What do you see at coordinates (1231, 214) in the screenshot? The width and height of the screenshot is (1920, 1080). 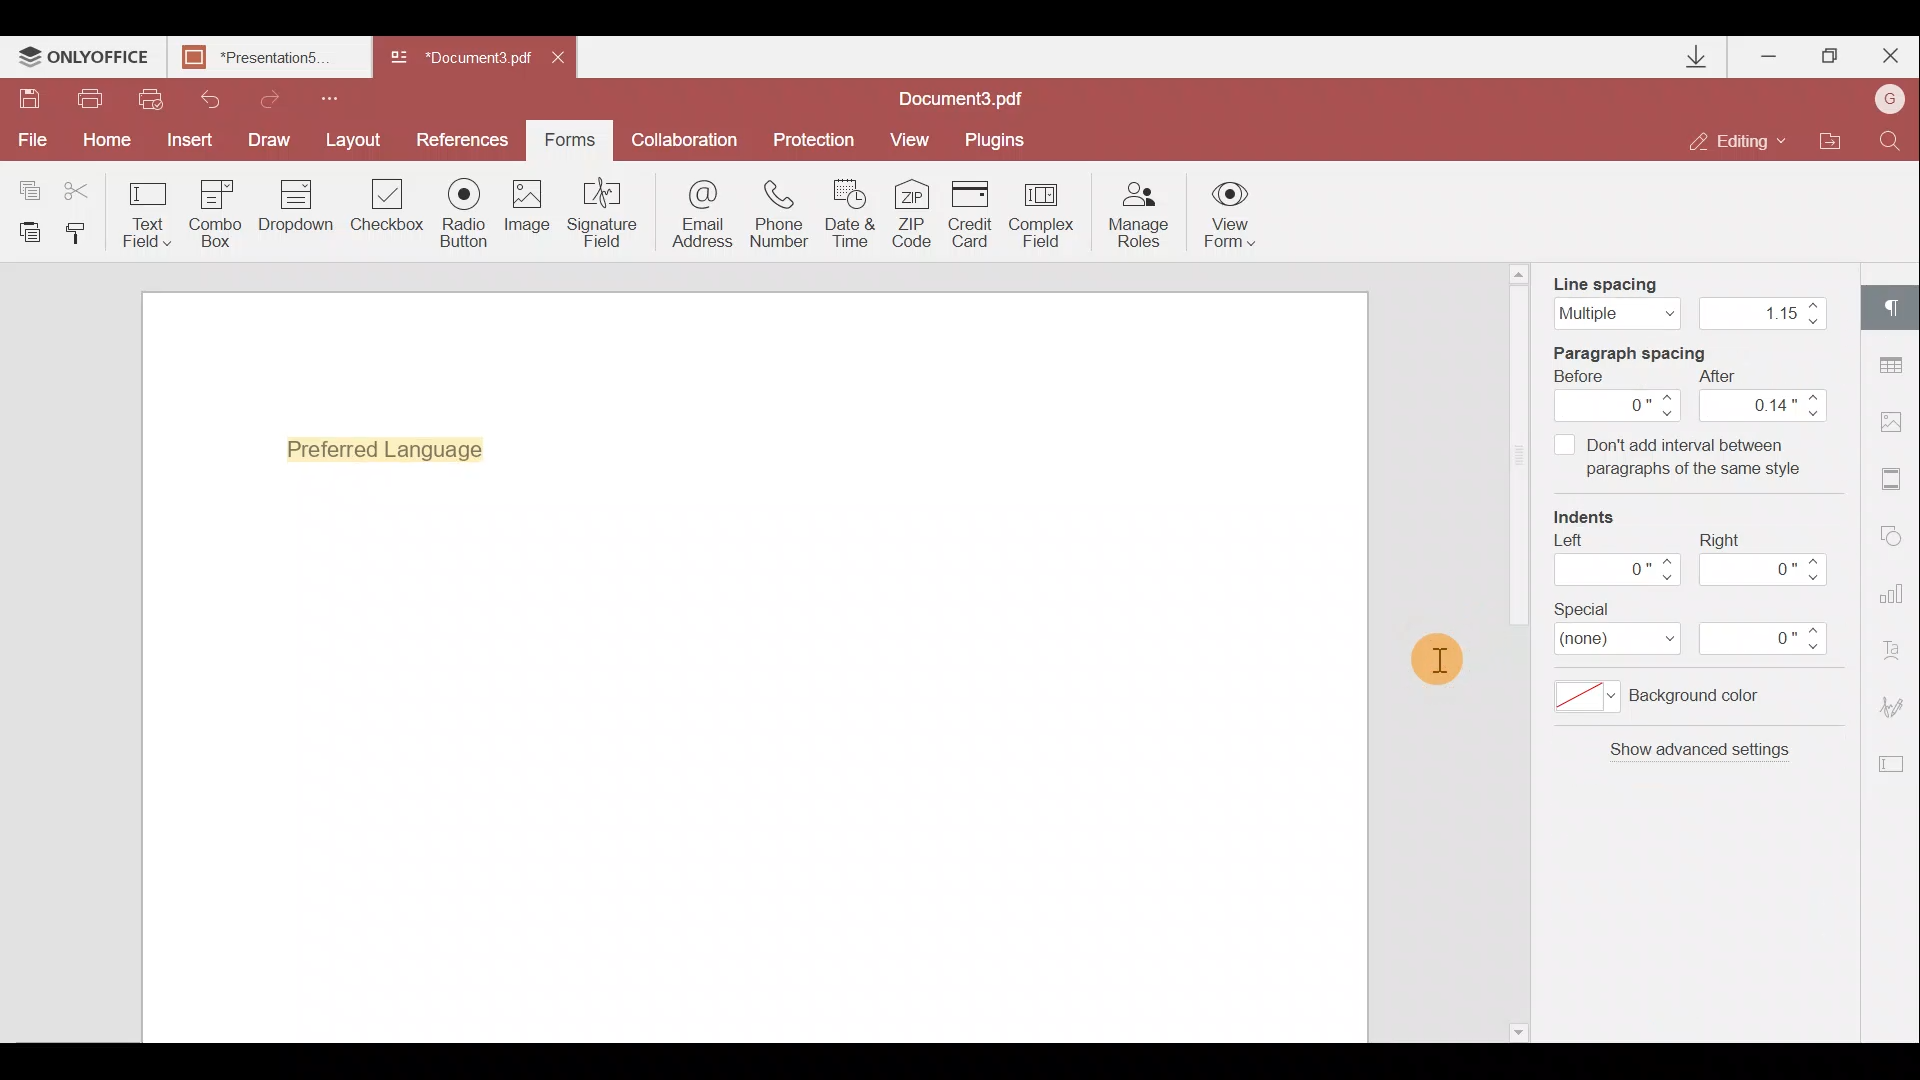 I see `View form` at bounding box center [1231, 214].